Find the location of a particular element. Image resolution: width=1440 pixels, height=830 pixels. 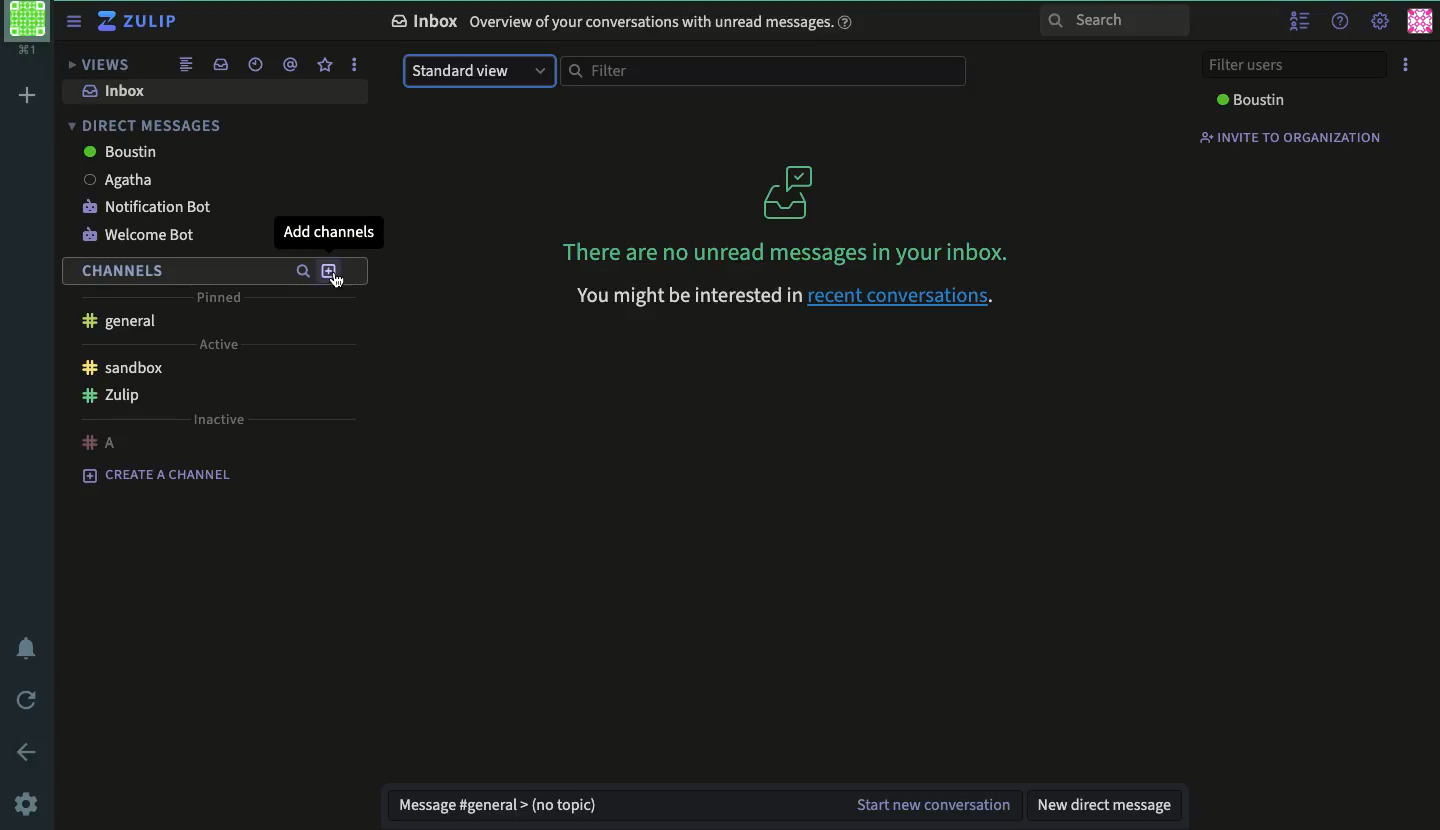

add workspace is located at coordinates (28, 97).